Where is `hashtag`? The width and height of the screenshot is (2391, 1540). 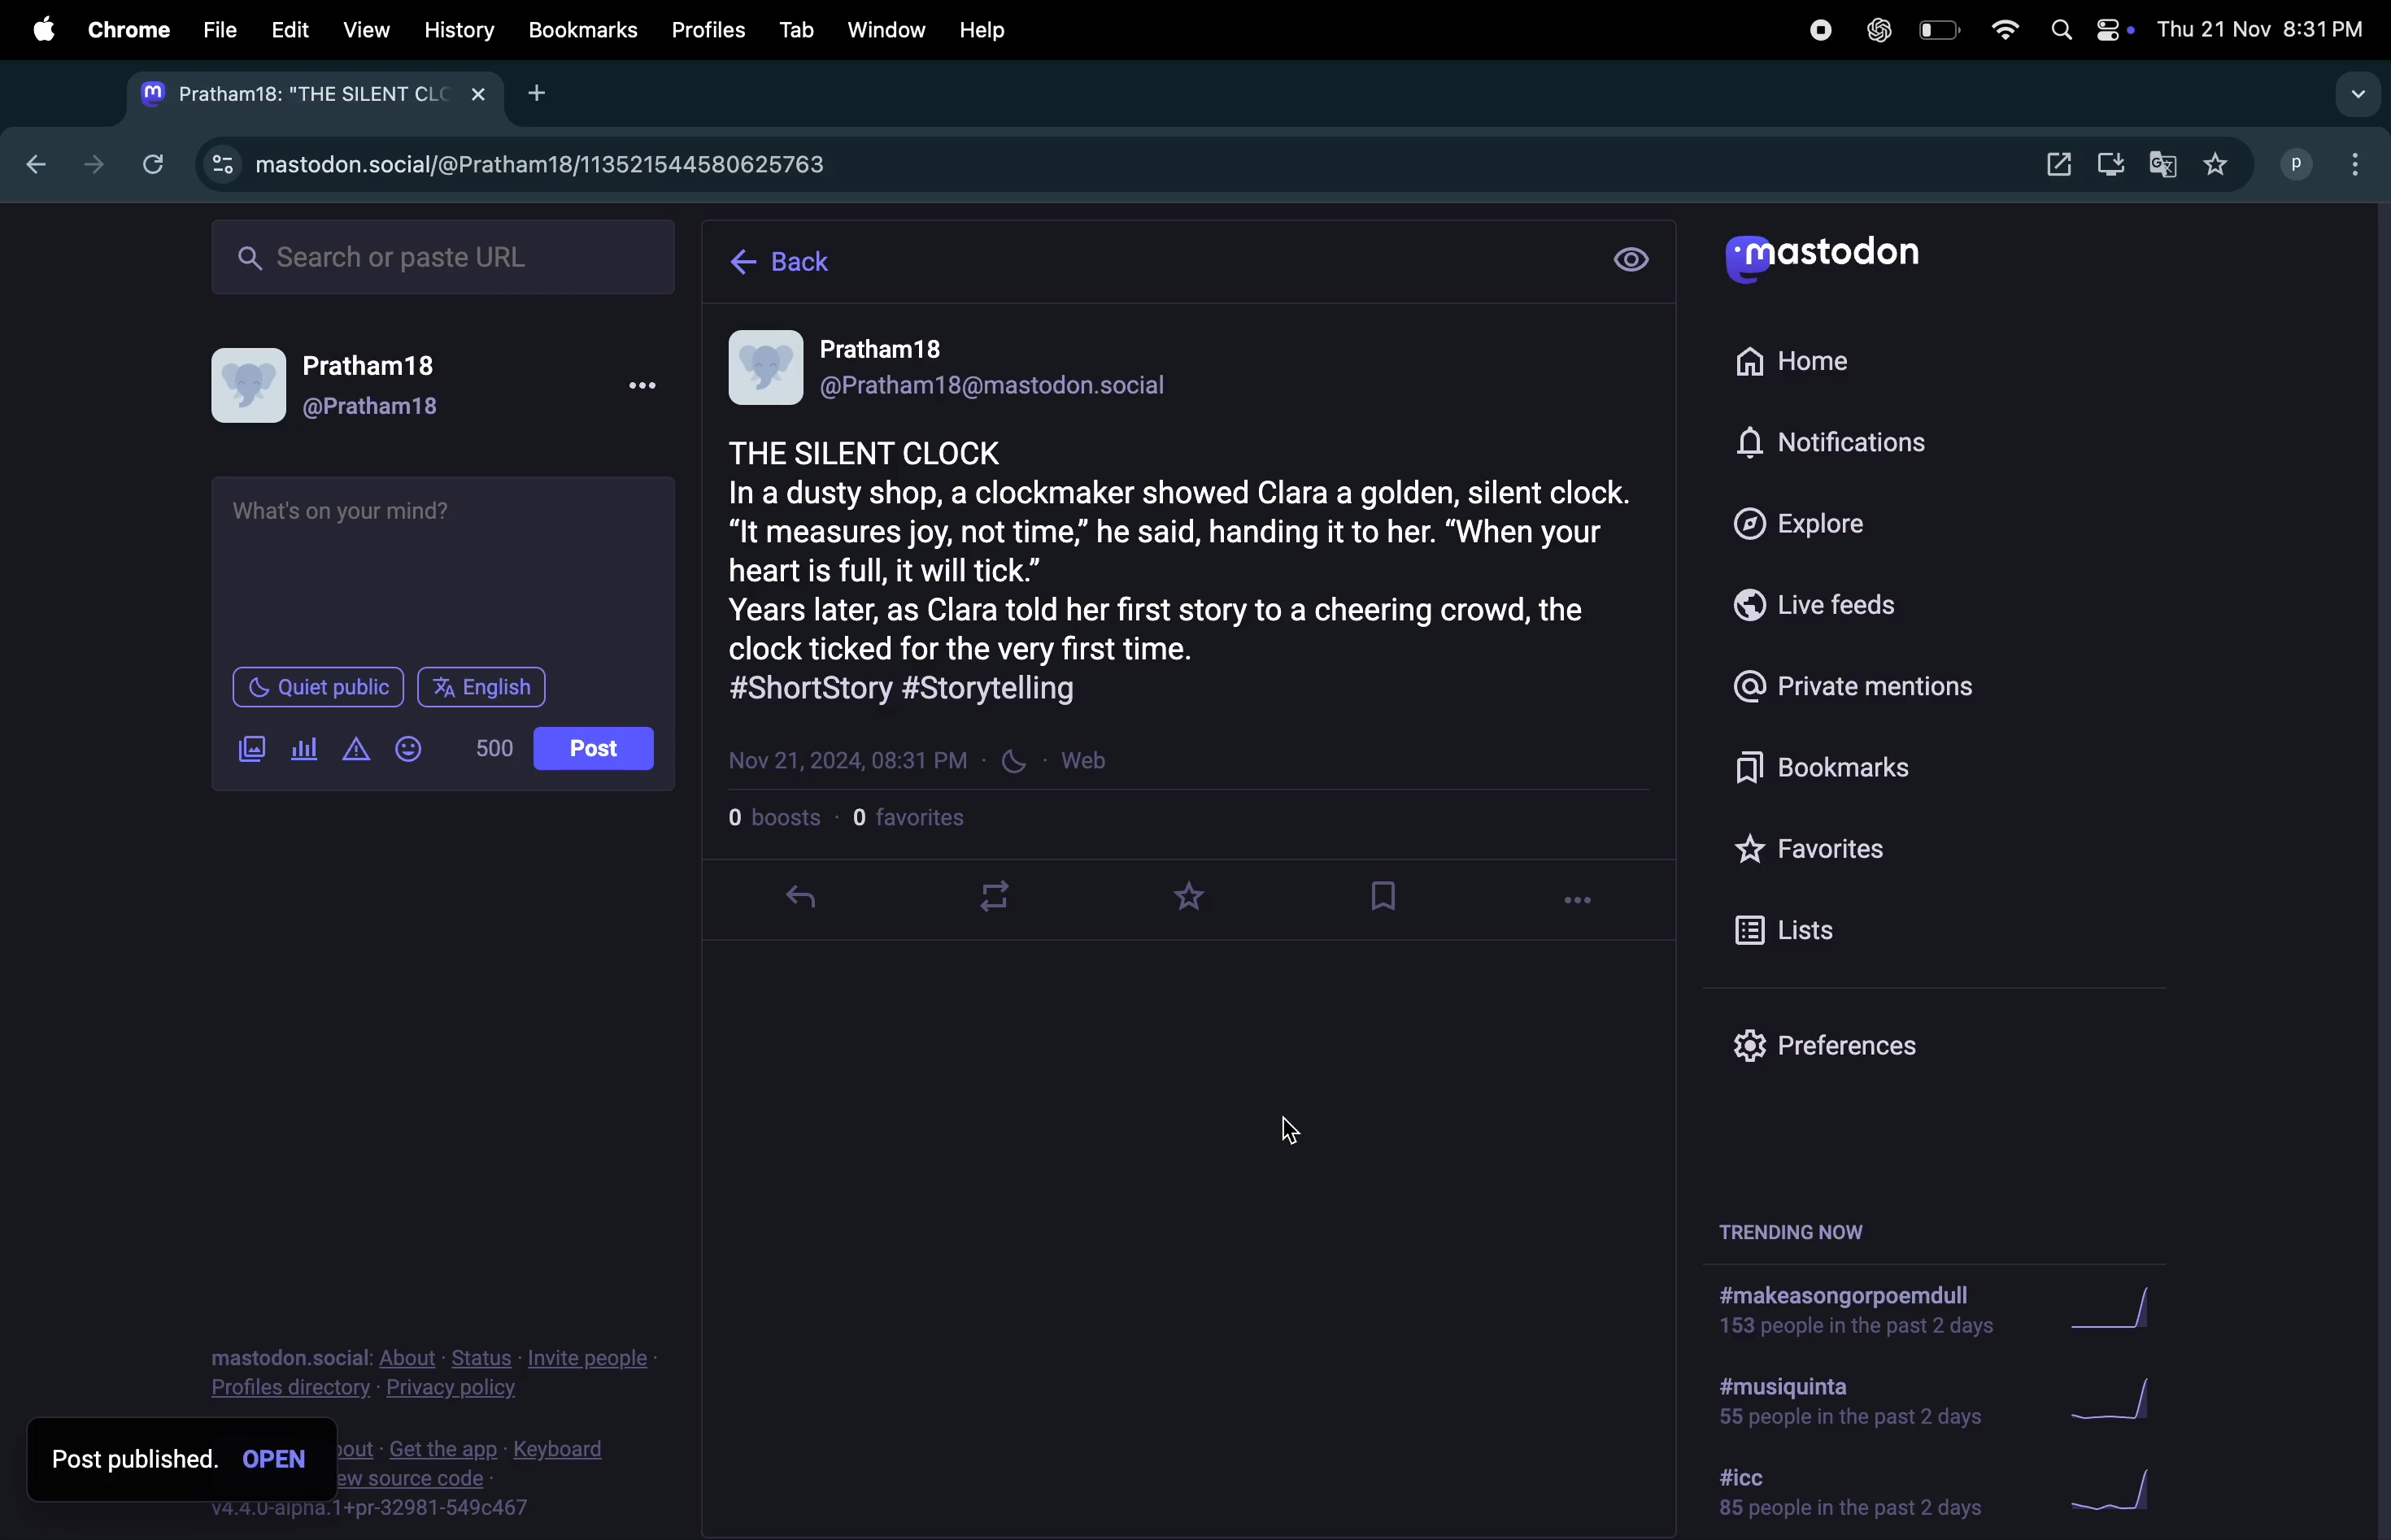 hashtag is located at coordinates (1843, 1405).